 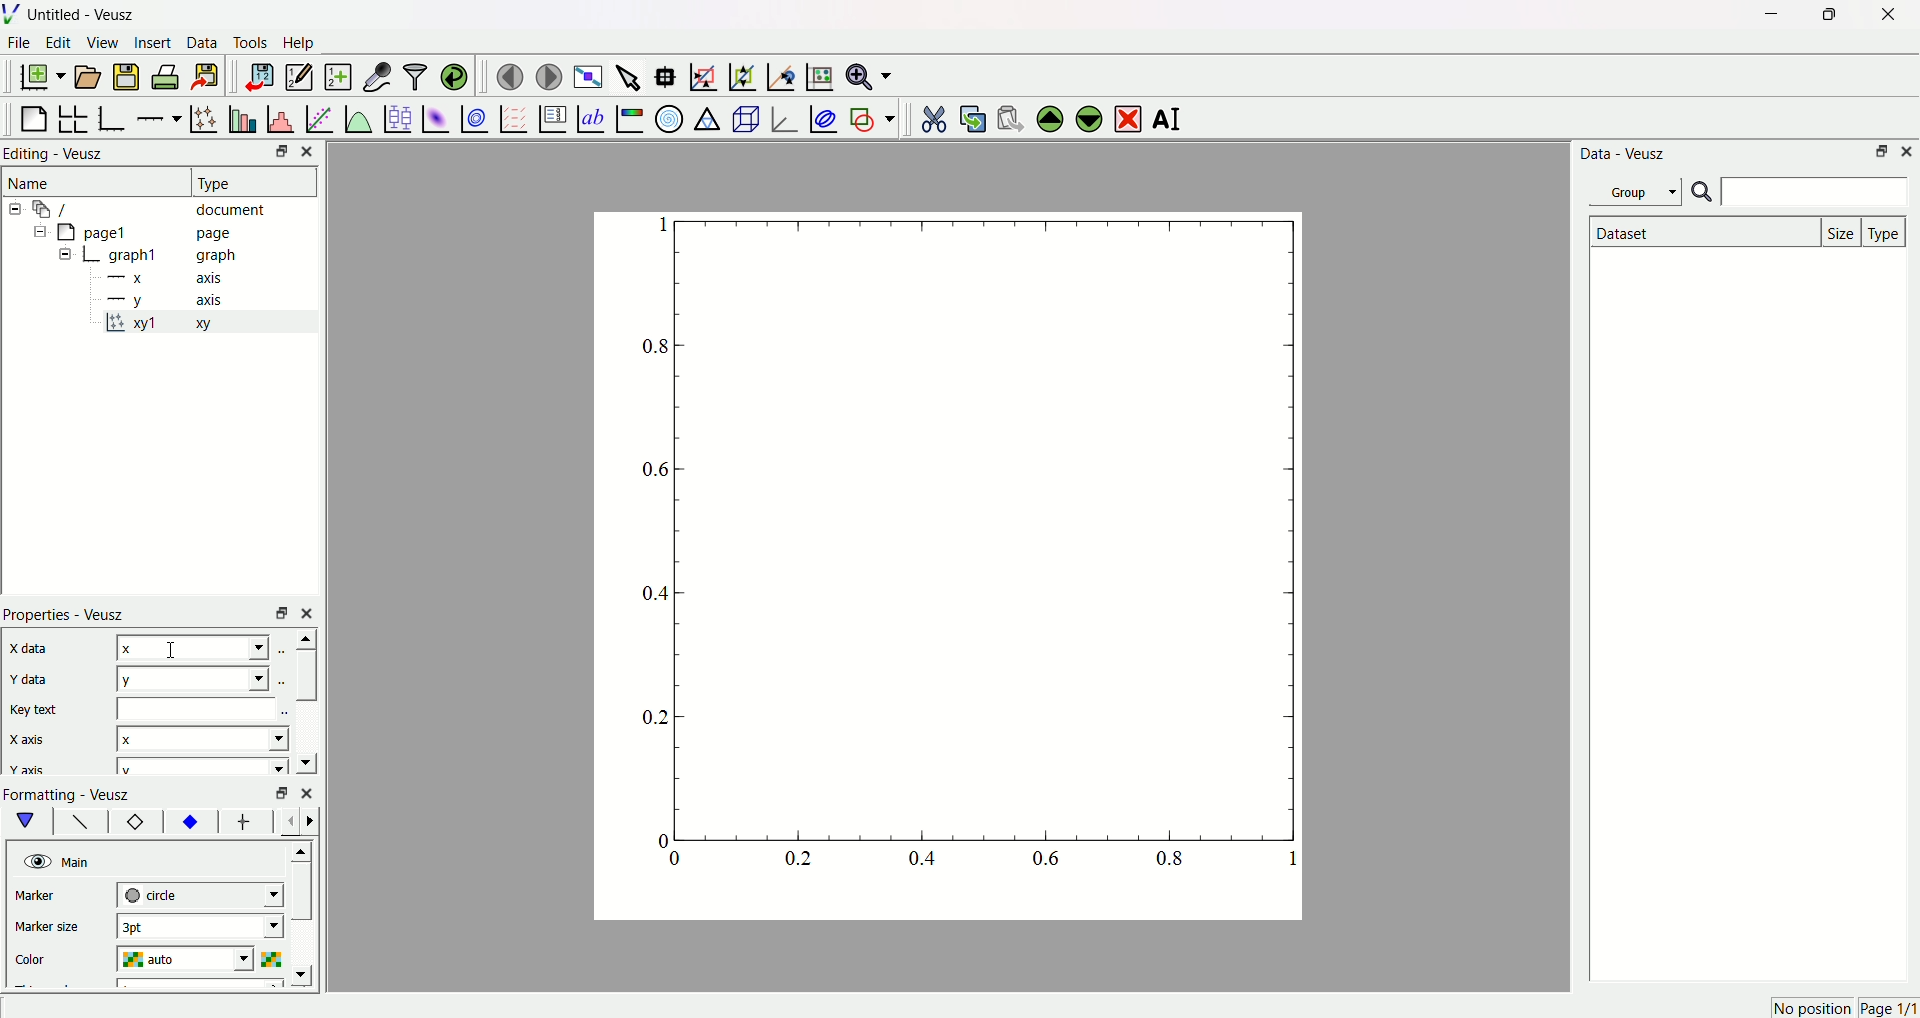 What do you see at coordinates (79, 861) in the screenshot?
I see `Main` at bounding box center [79, 861].